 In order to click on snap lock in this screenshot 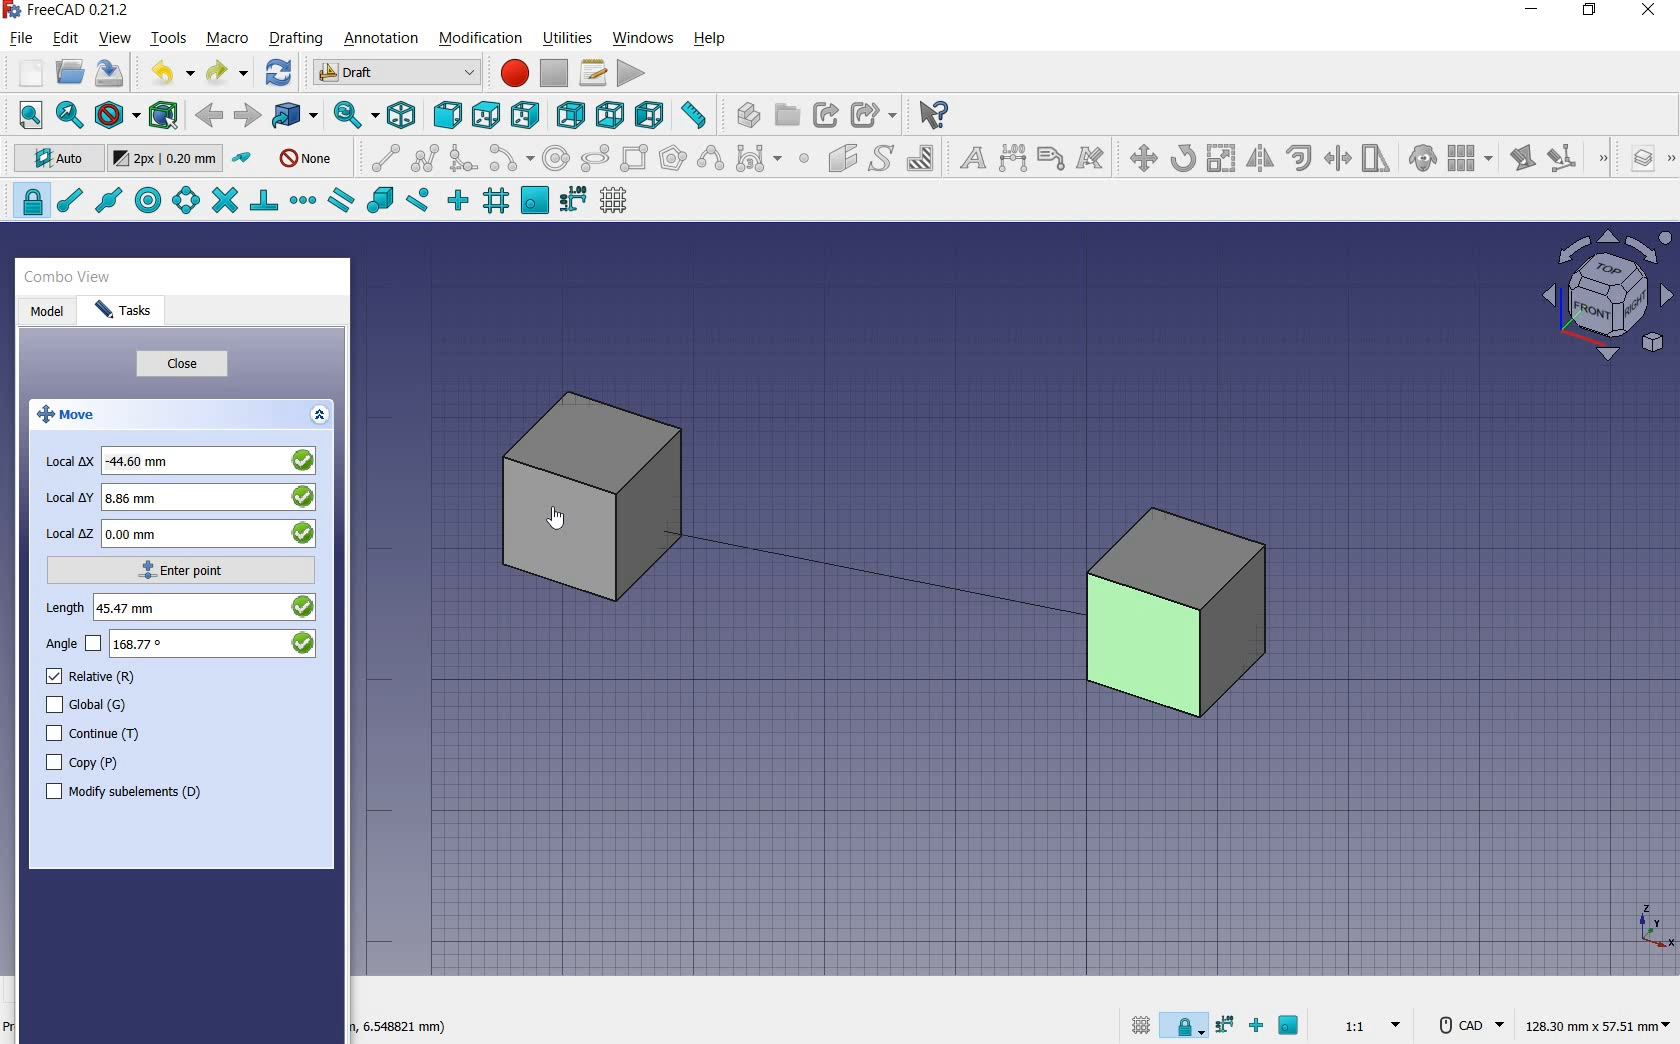, I will do `click(27, 201)`.